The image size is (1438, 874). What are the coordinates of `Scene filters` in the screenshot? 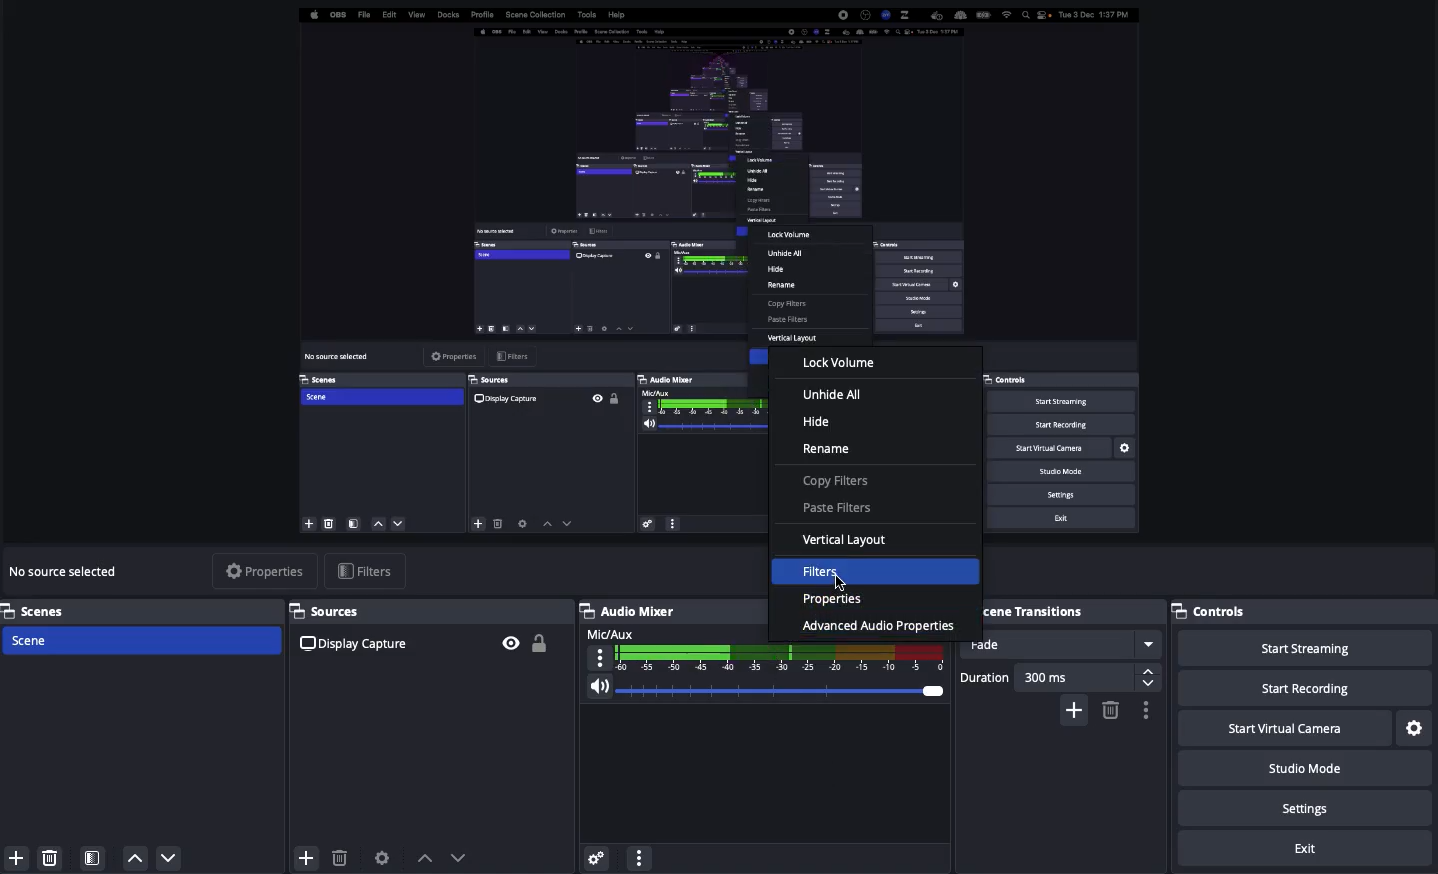 It's located at (93, 854).